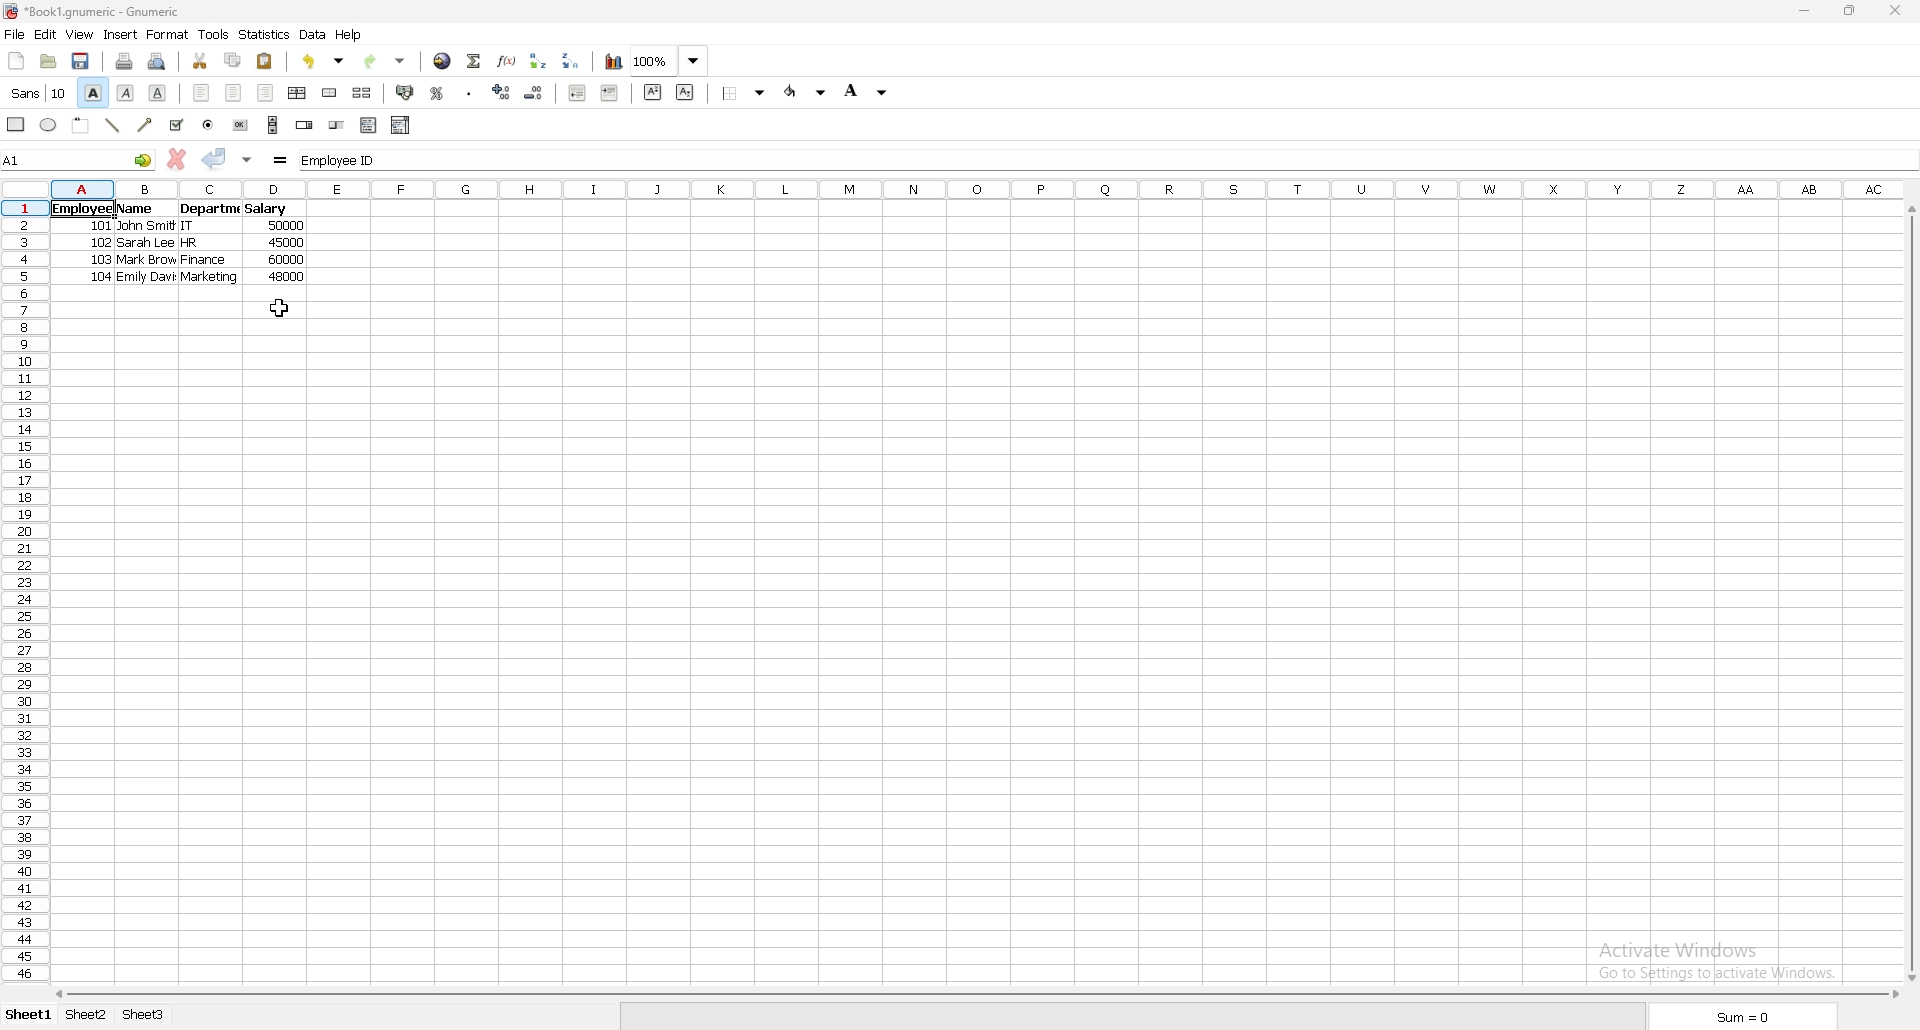  I want to click on accounting, so click(406, 92).